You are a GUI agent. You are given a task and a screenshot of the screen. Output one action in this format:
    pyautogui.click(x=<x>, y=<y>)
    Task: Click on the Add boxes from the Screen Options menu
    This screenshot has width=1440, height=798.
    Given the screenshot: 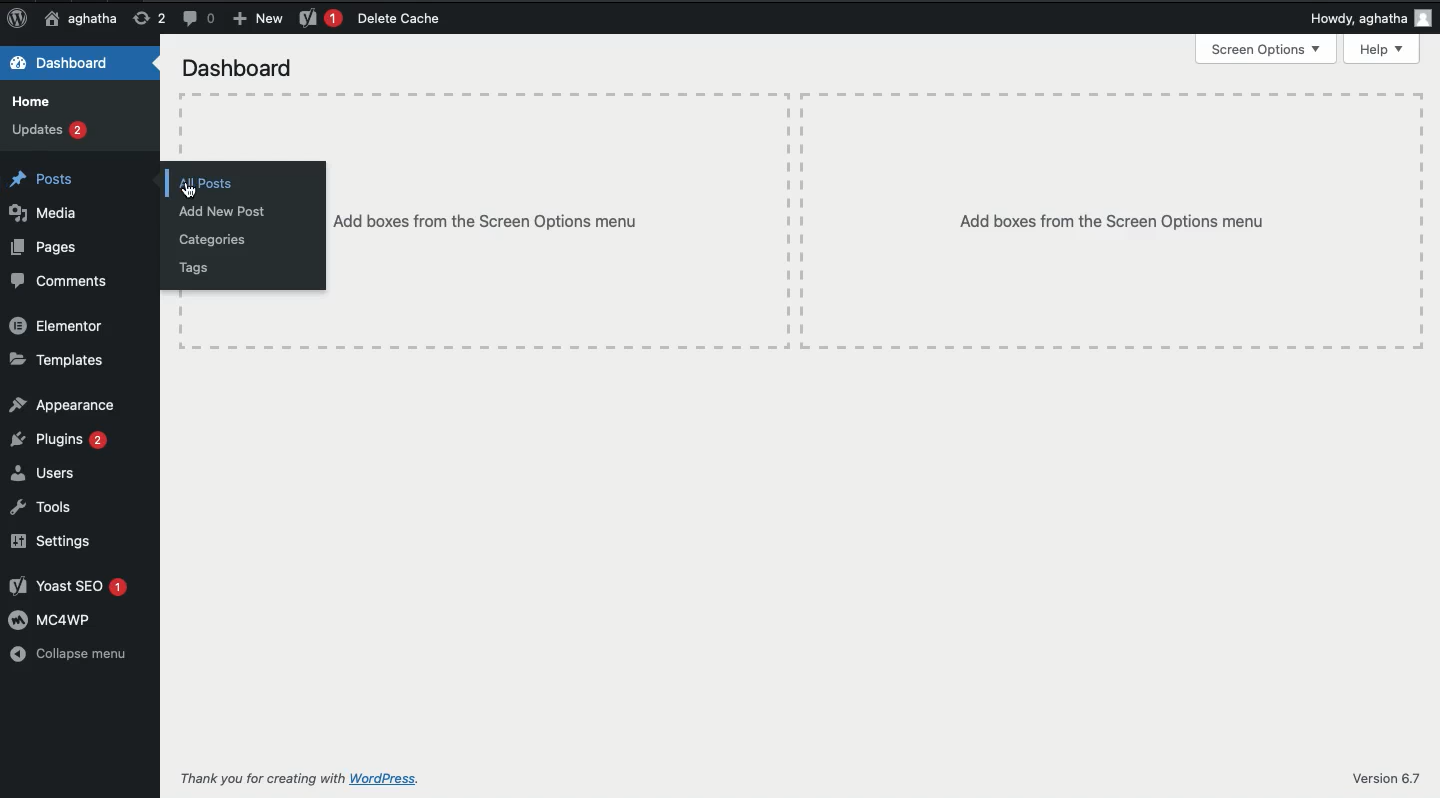 What is the action you would take?
    pyautogui.click(x=1101, y=222)
    